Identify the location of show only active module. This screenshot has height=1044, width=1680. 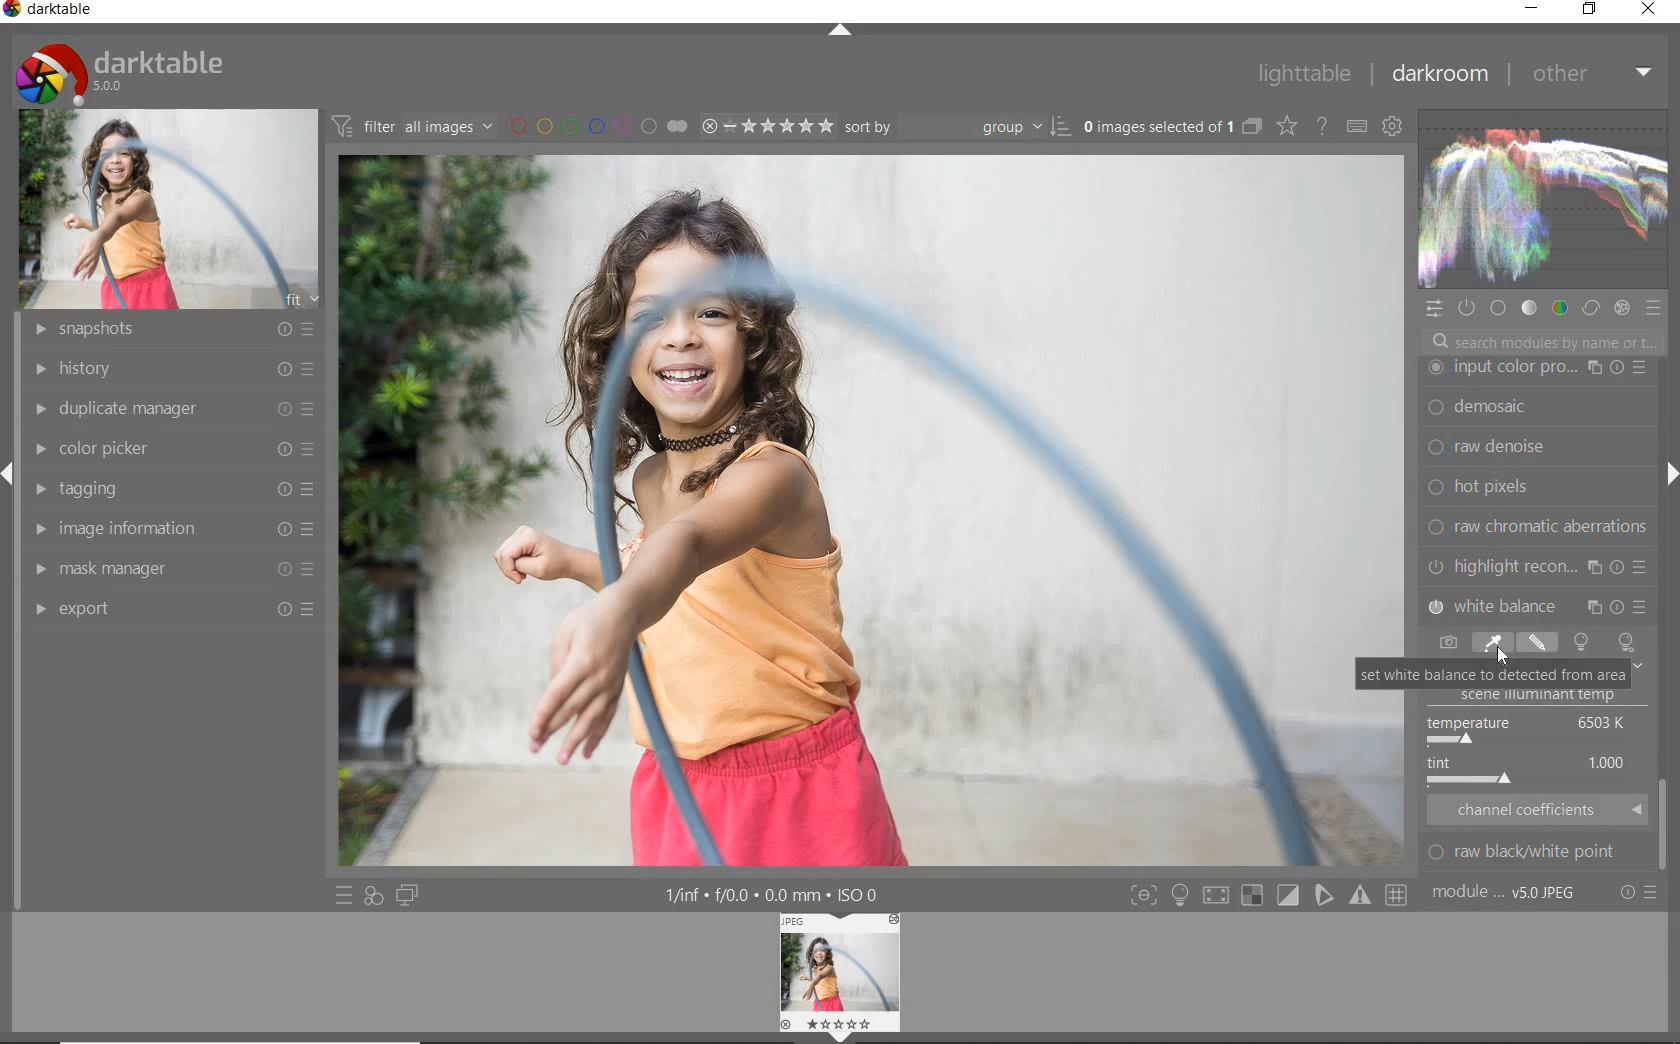
(1468, 309).